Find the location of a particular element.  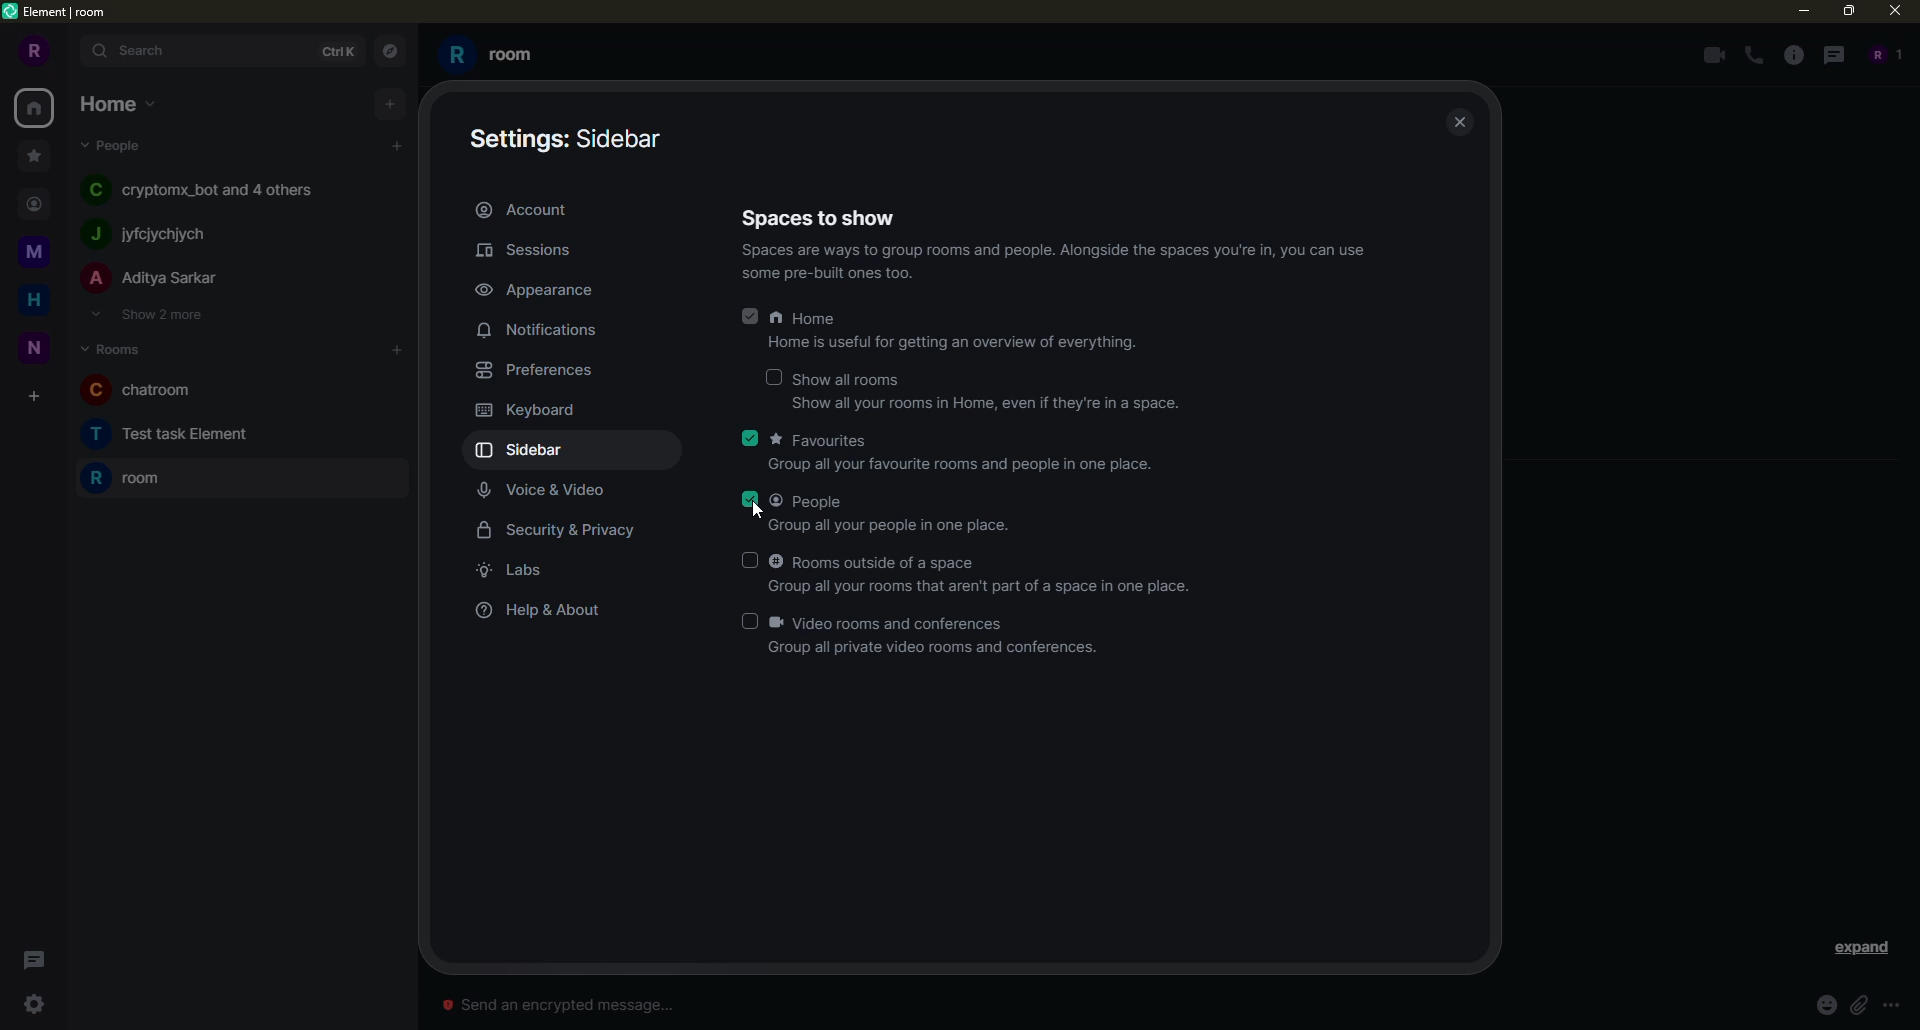

video rooms is located at coordinates (895, 622).